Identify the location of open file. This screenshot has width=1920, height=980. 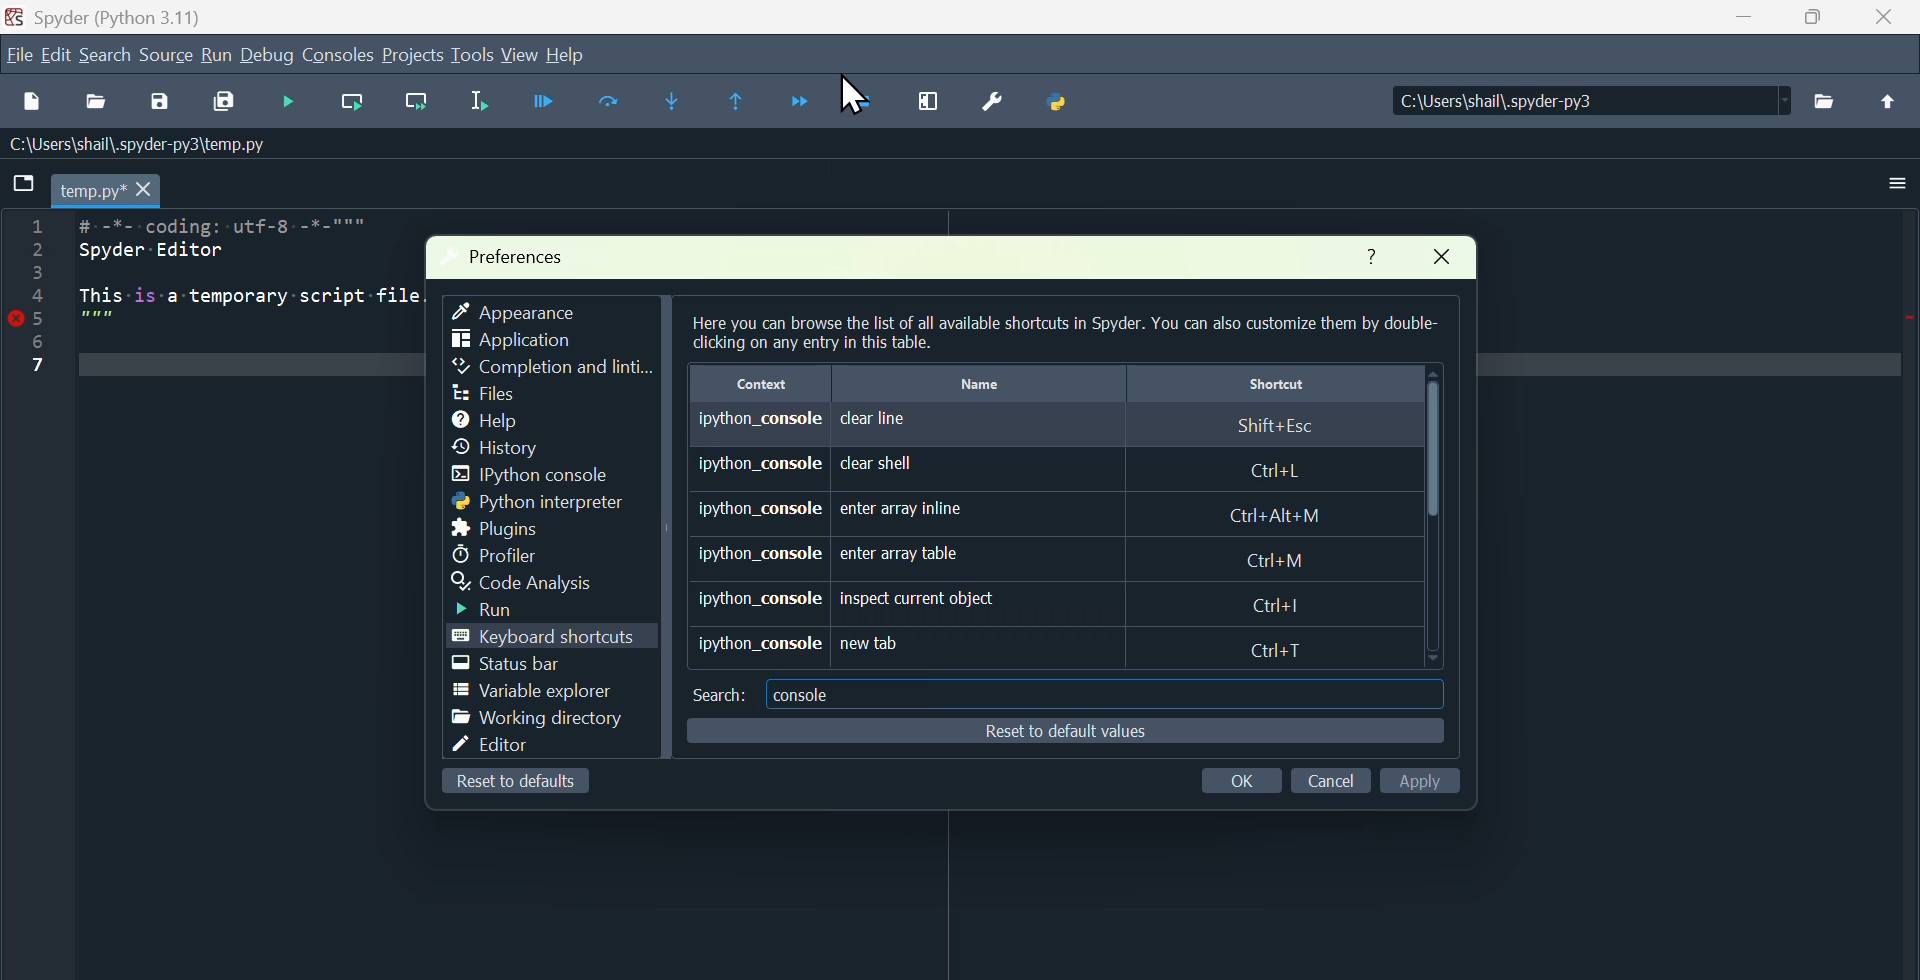
(100, 109).